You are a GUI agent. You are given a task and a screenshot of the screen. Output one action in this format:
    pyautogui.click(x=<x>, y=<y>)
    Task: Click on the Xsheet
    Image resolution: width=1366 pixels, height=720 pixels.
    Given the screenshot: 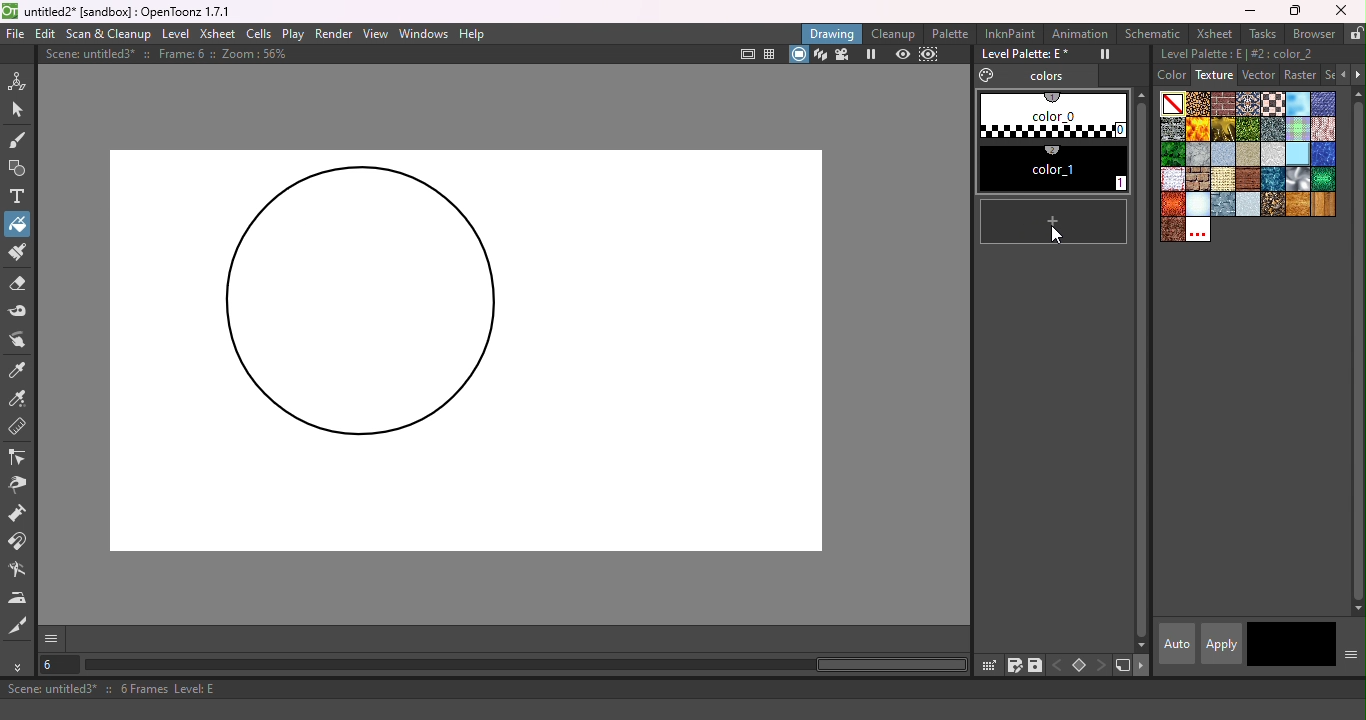 What is the action you would take?
    pyautogui.click(x=1214, y=34)
    